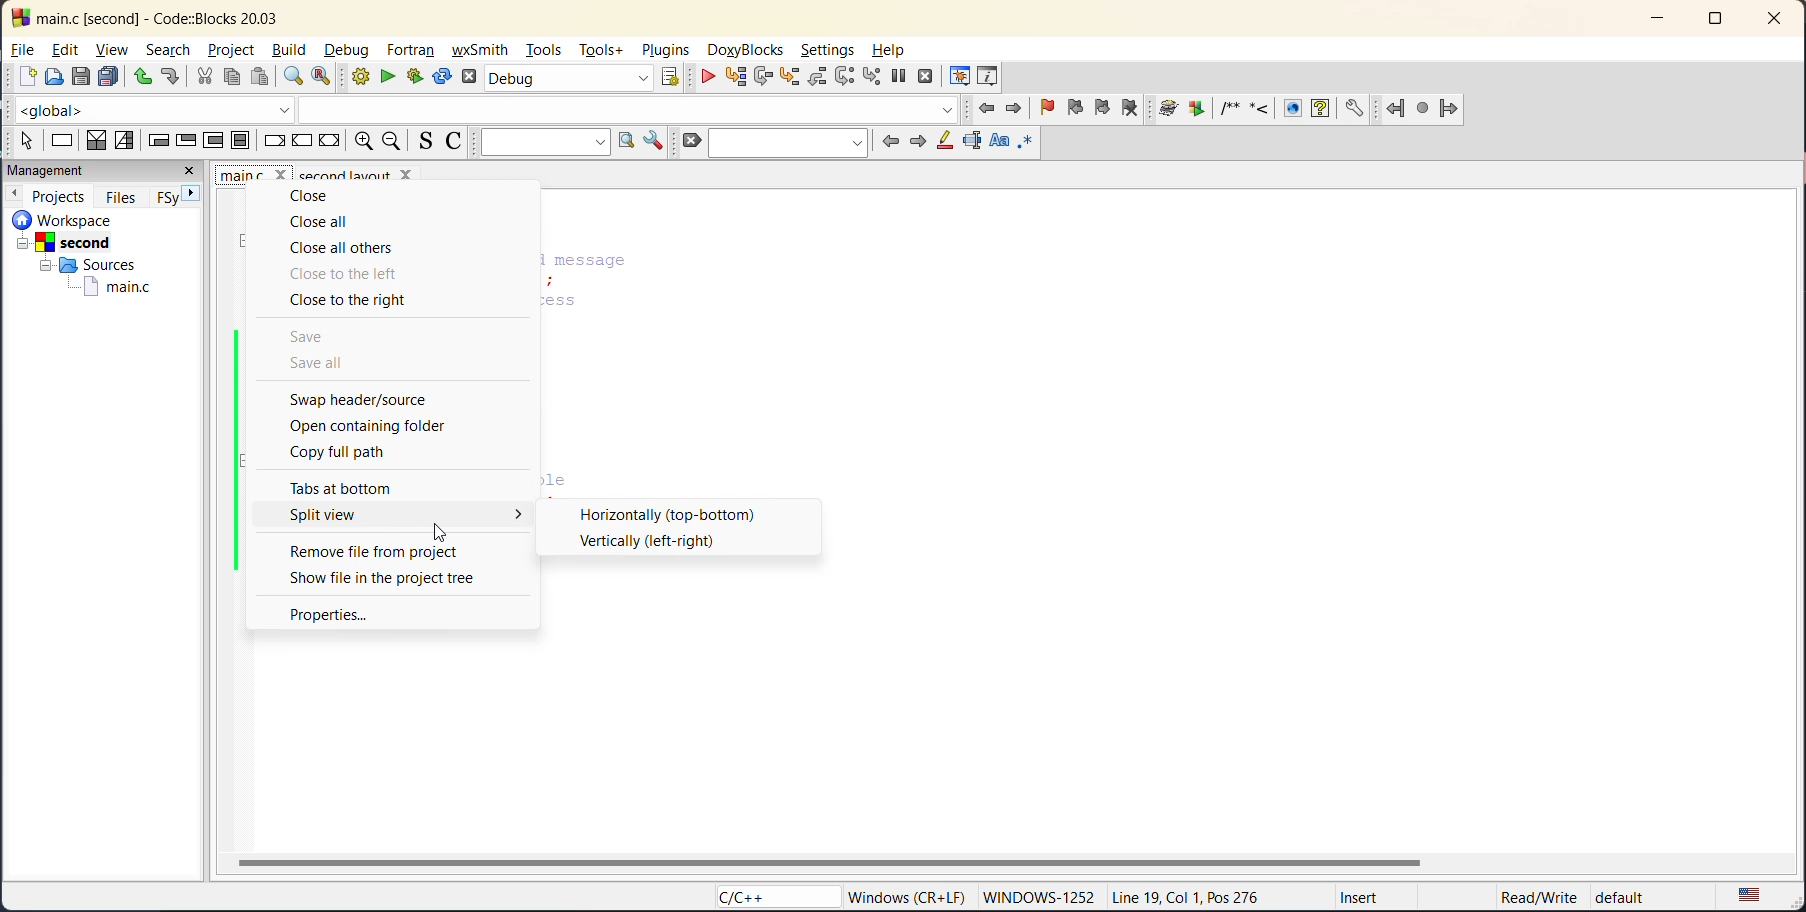 Image resolution: width=1806 pixels, height=912 pixels. Describe the element at coordinates (110, 78) in the screenshot. I see `save everything` at that location.